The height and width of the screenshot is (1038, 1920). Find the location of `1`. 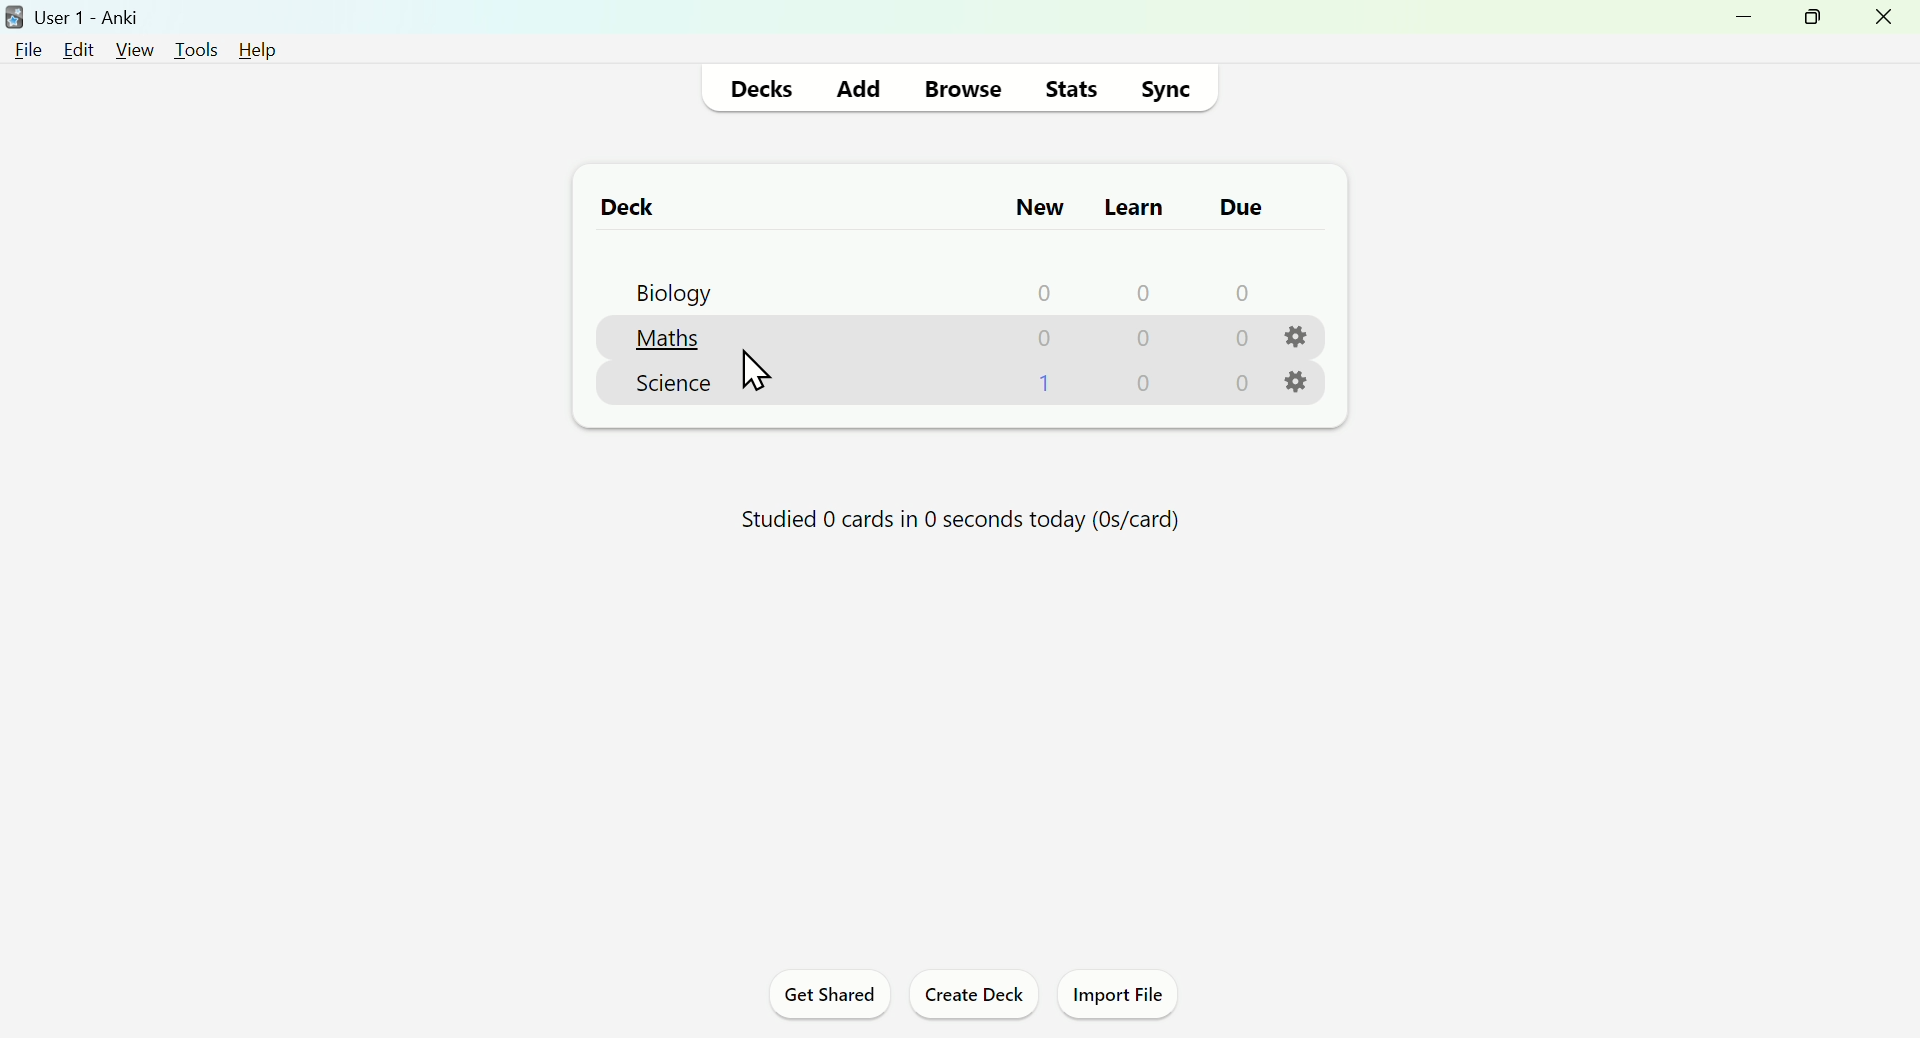

1 is located at coordinates (1048, 382).